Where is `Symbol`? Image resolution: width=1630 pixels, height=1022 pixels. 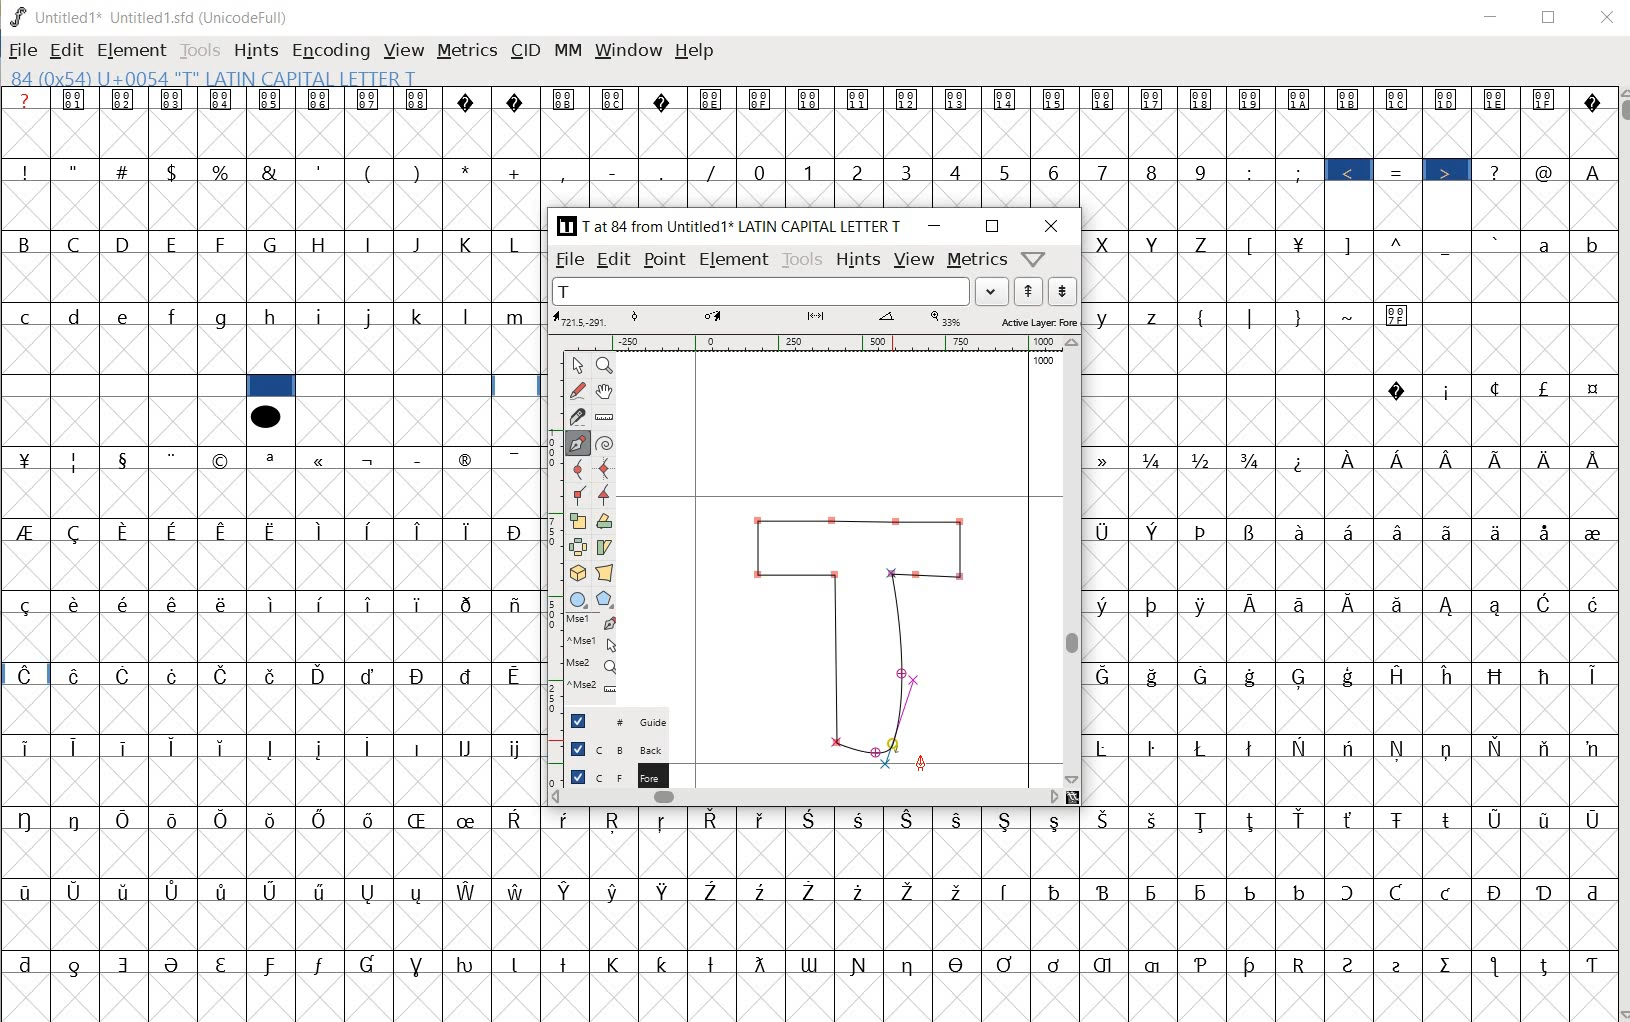 Symbol is located at coordinates (516, 458).